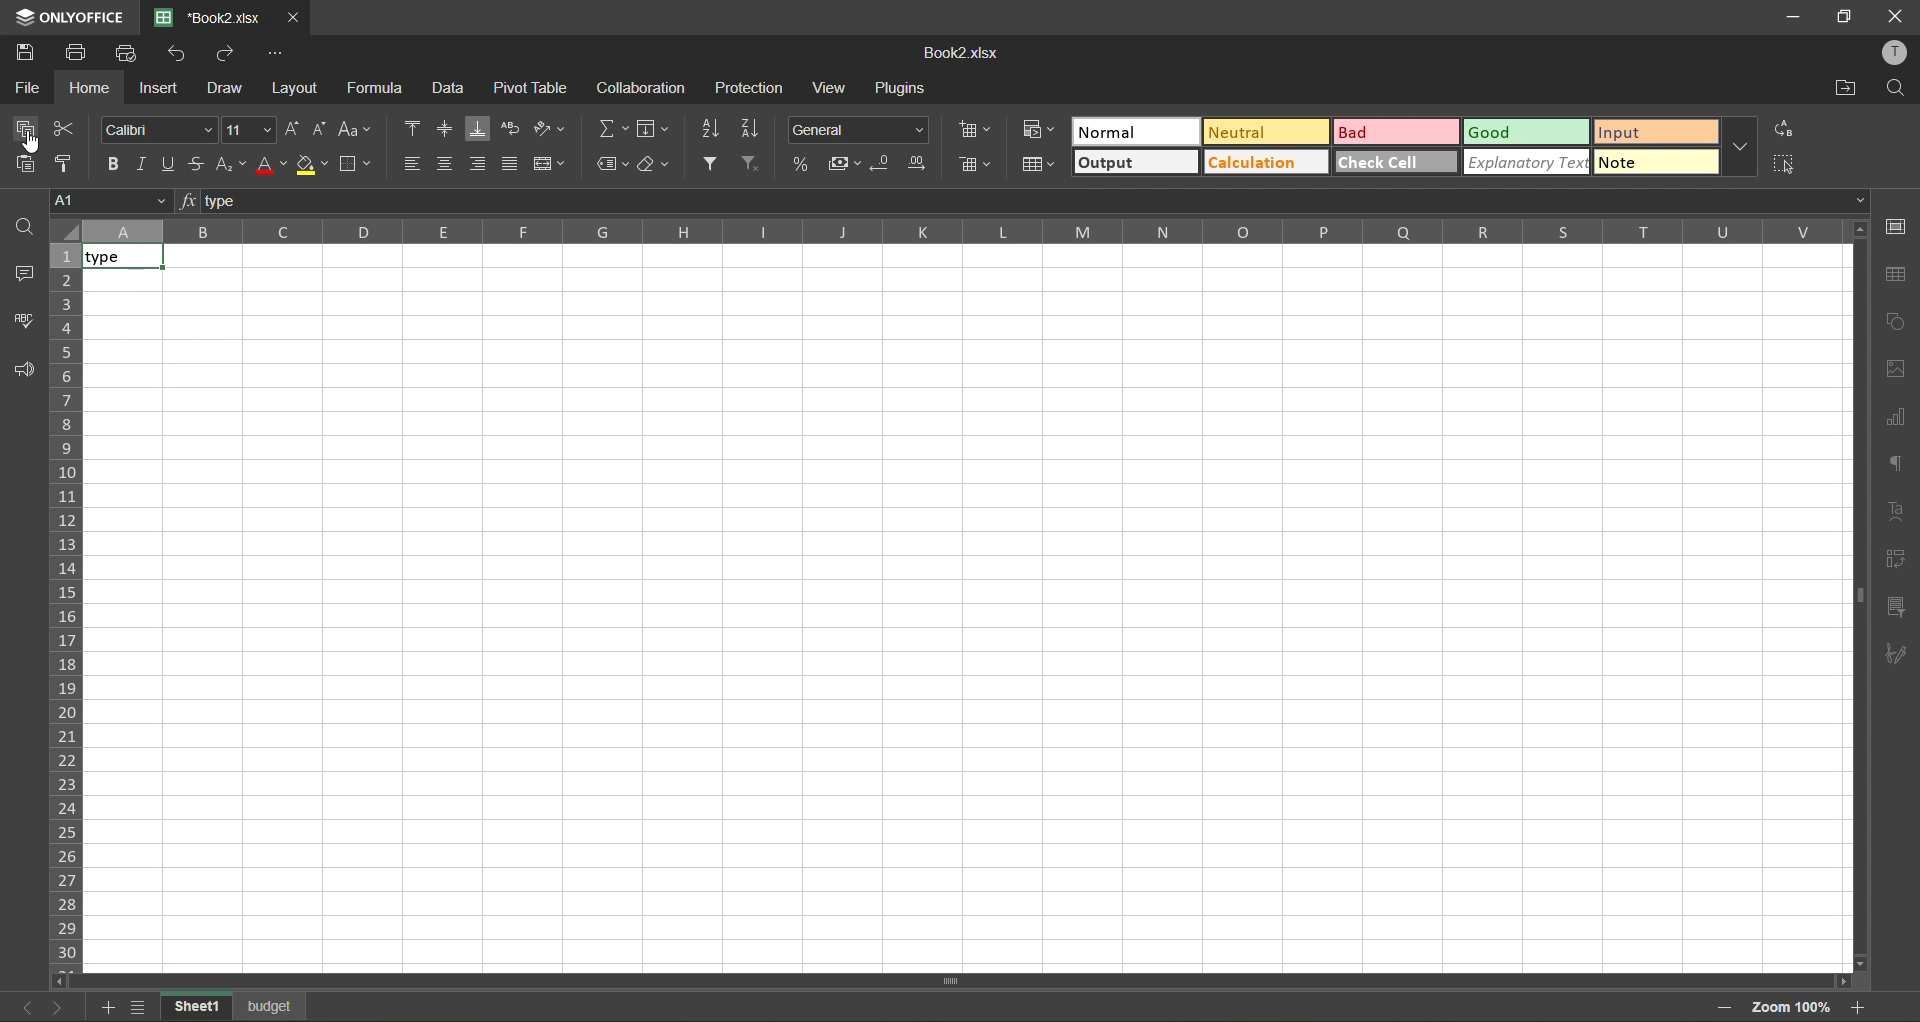  What do you see at coordinates (22, 322) in the screenshot?
I see `spellcheck` at bounding box center [22, 322].